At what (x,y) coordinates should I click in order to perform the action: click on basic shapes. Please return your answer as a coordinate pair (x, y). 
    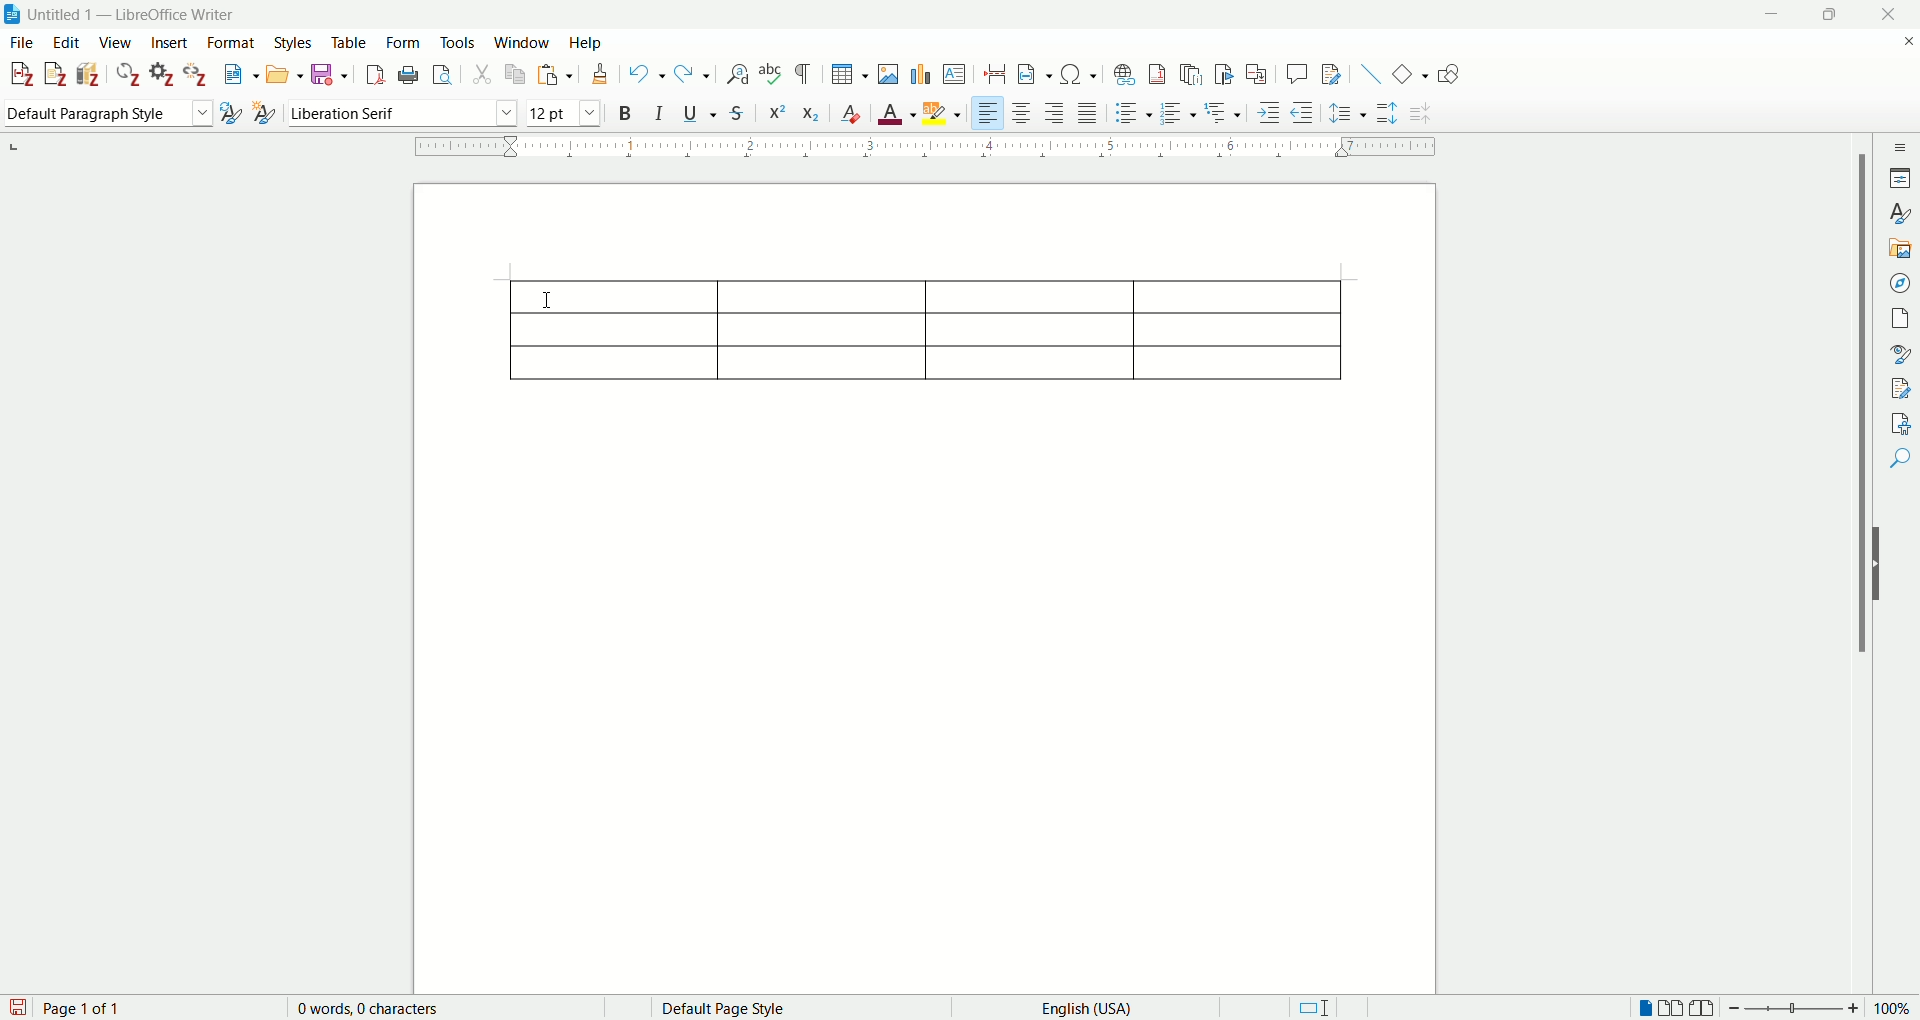
    Looking at the image, I should click on (1412, 74).